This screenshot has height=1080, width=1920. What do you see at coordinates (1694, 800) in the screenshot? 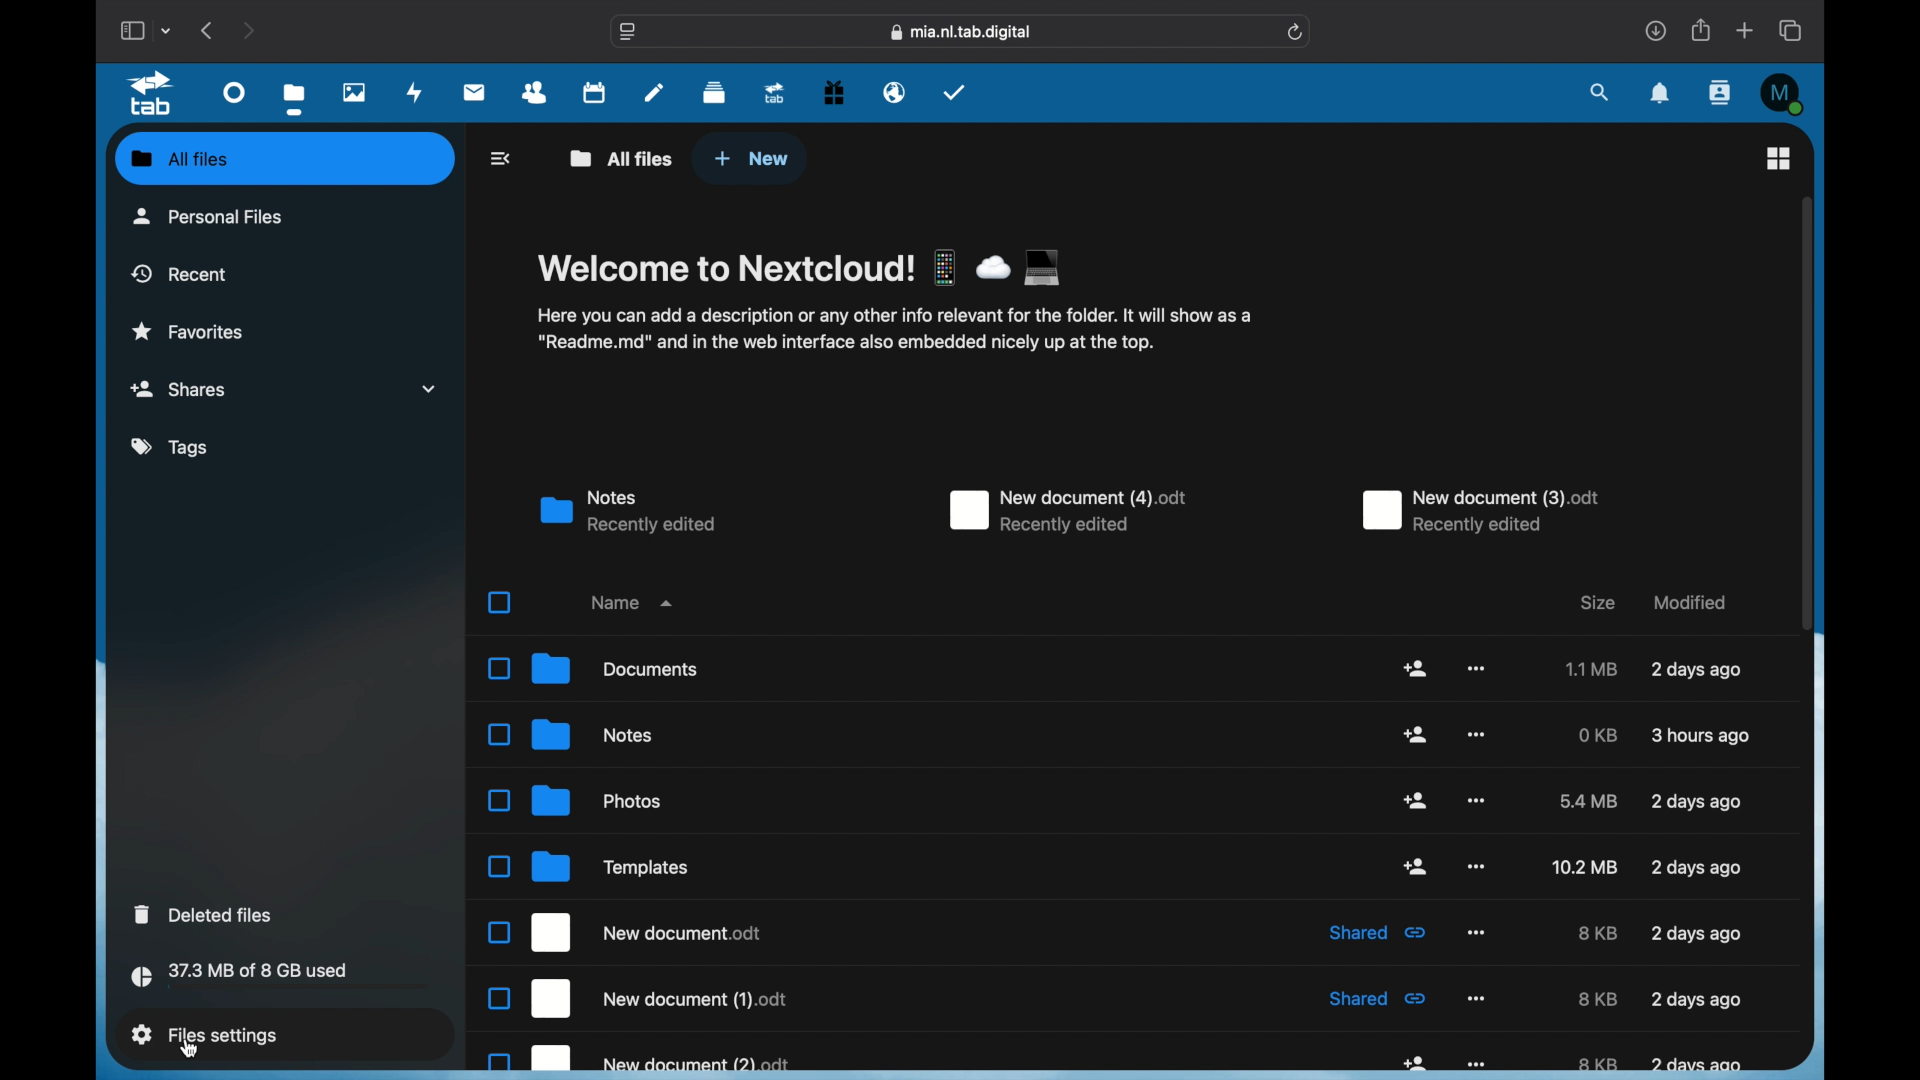
I see `modified` at bounding box center [1694, 800].